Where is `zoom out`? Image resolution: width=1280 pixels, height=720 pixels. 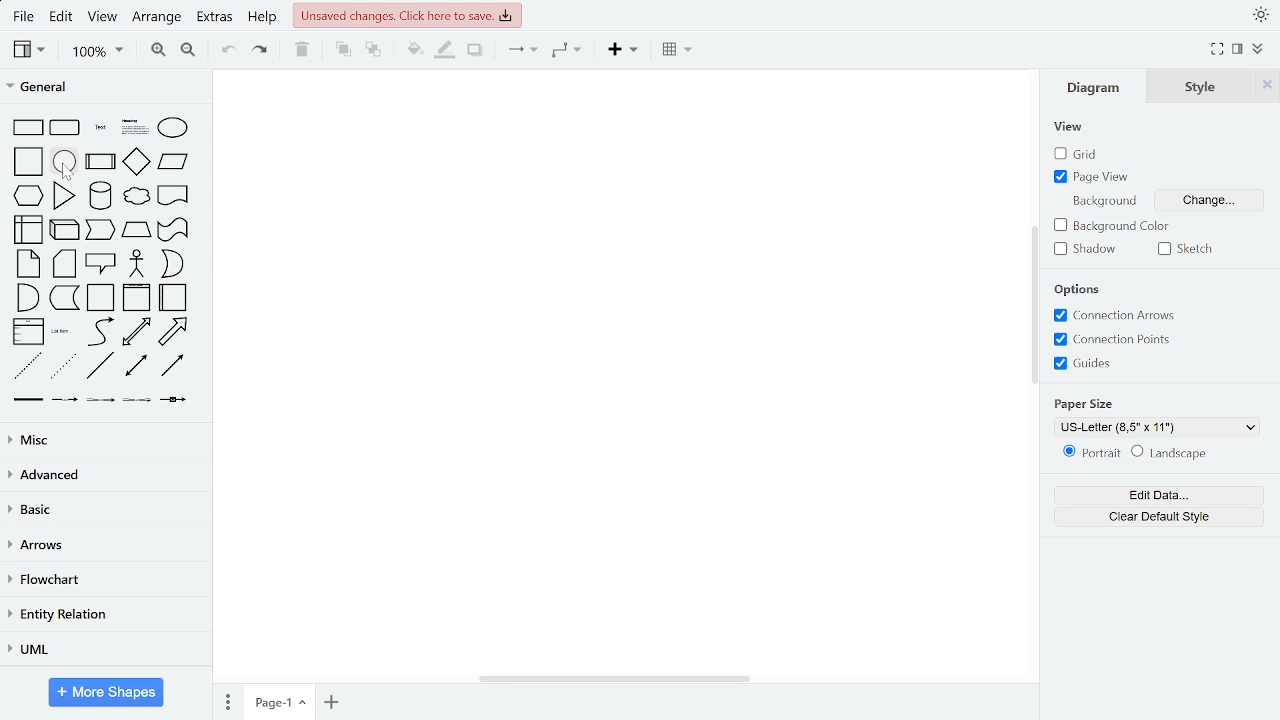 zoom out is located at coordinates (188, 52).